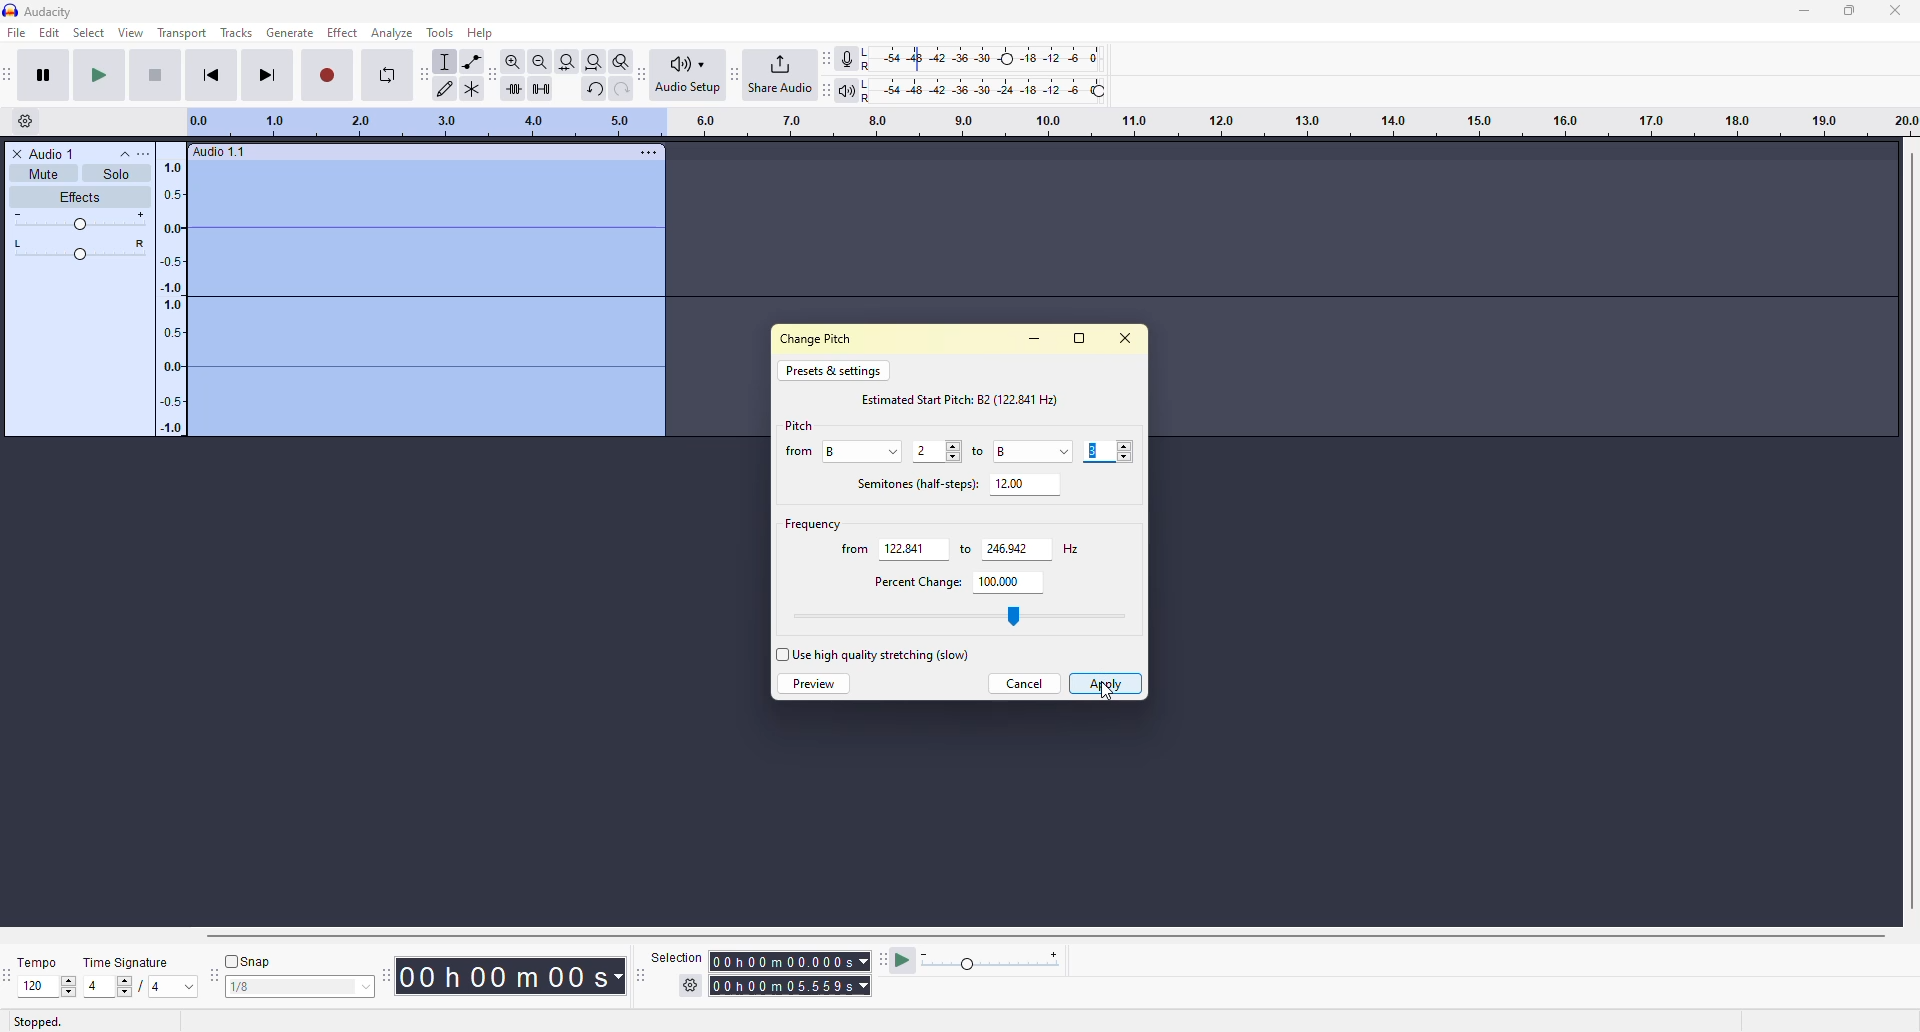 This screenshot has width=1920, height=1032. Describe the element at coordinates (16, 33) in the screenshot. I see `file` at that location.